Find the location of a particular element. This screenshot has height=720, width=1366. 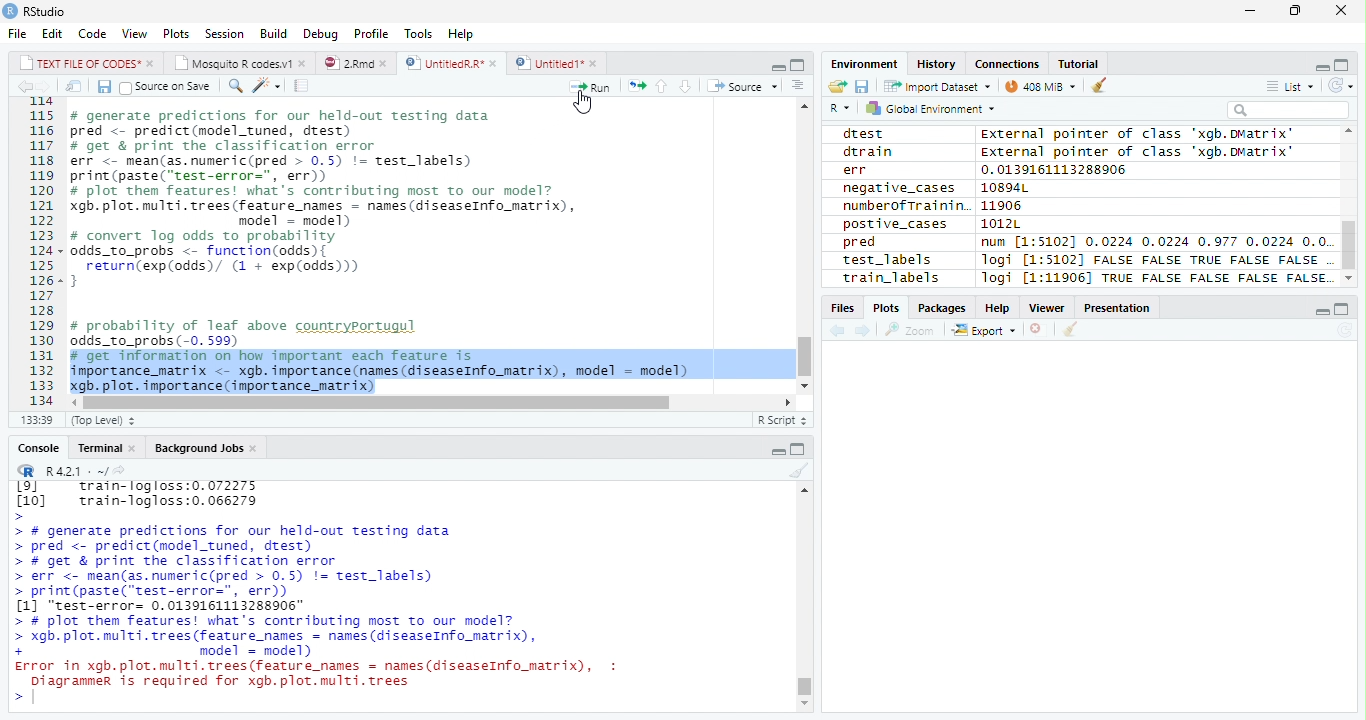

File is located at coordinates (16, 33).